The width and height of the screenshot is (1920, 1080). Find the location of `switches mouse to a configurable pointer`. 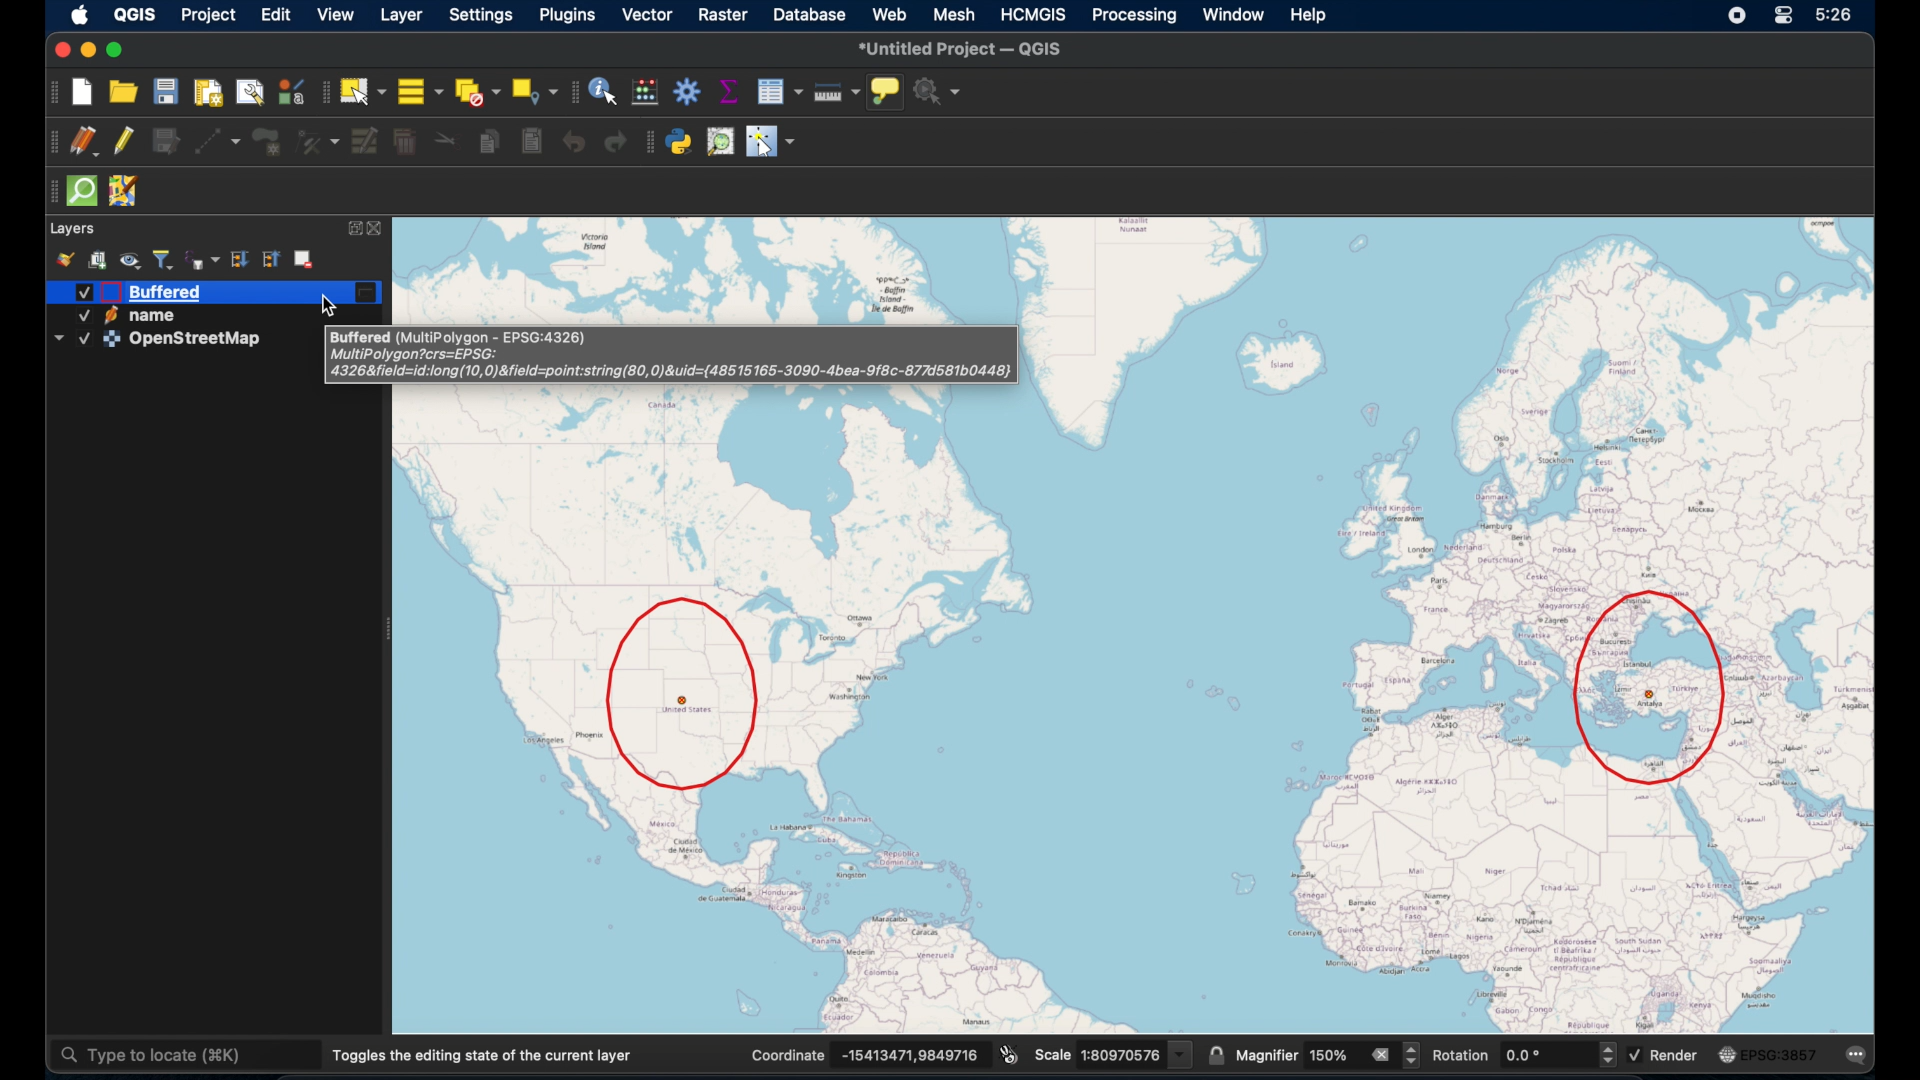

switches mouse to a configurable pointer is located at coordinates (771, 142).